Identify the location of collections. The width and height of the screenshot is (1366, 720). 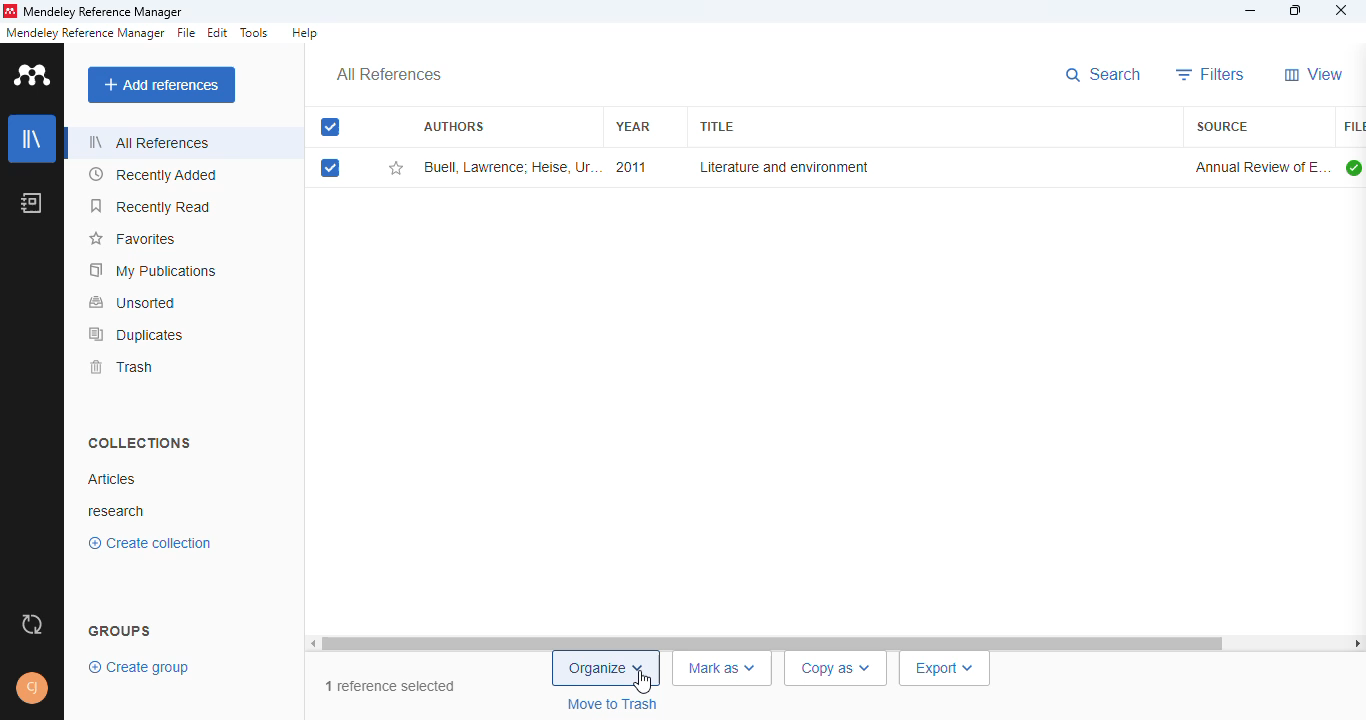
(141, 443).